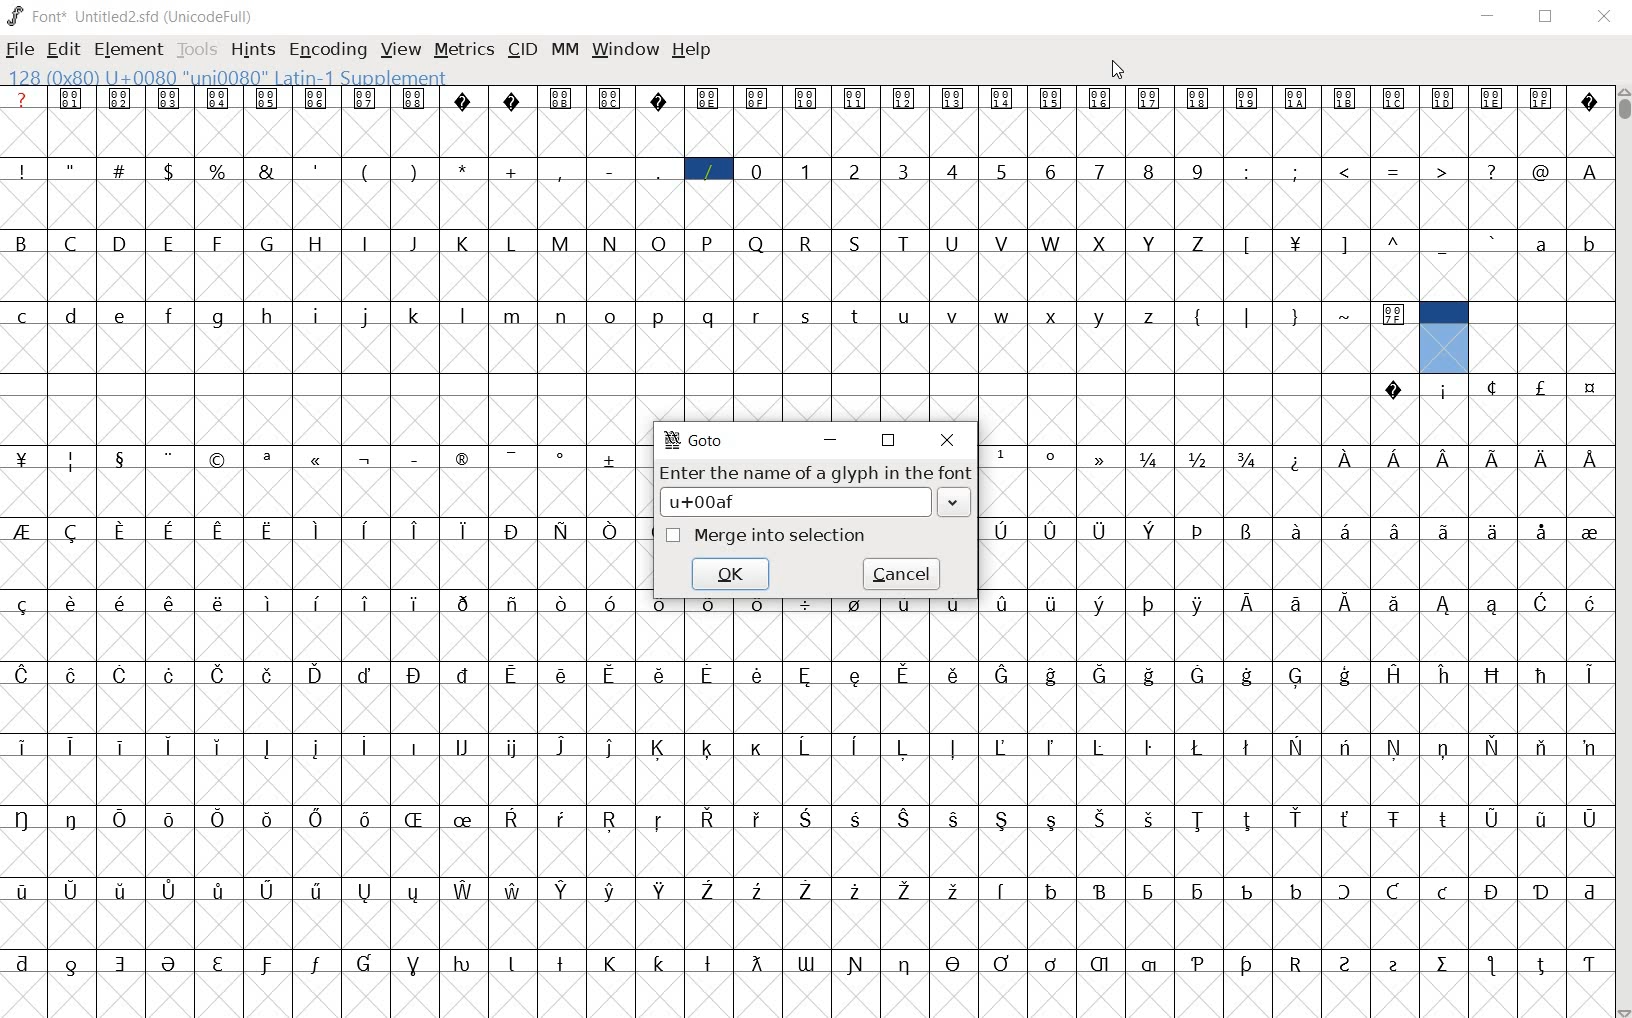 The height and width of the screenshot is (1018, 1632). Describe the element at coordinates (795, 539) in the screenshot. I see `Merge into selection` at that location.